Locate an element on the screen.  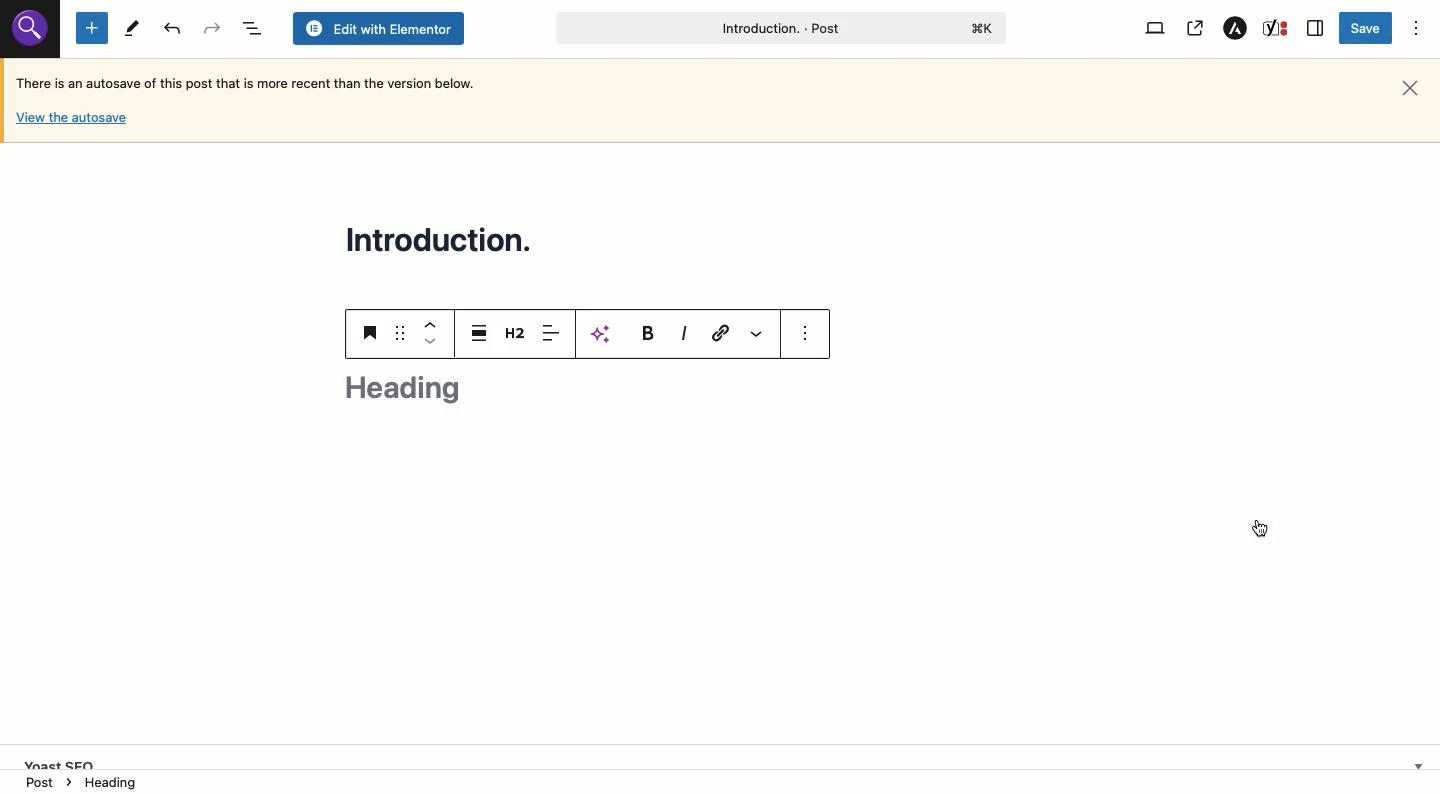
Add new block is located at coordinates (92, 27).